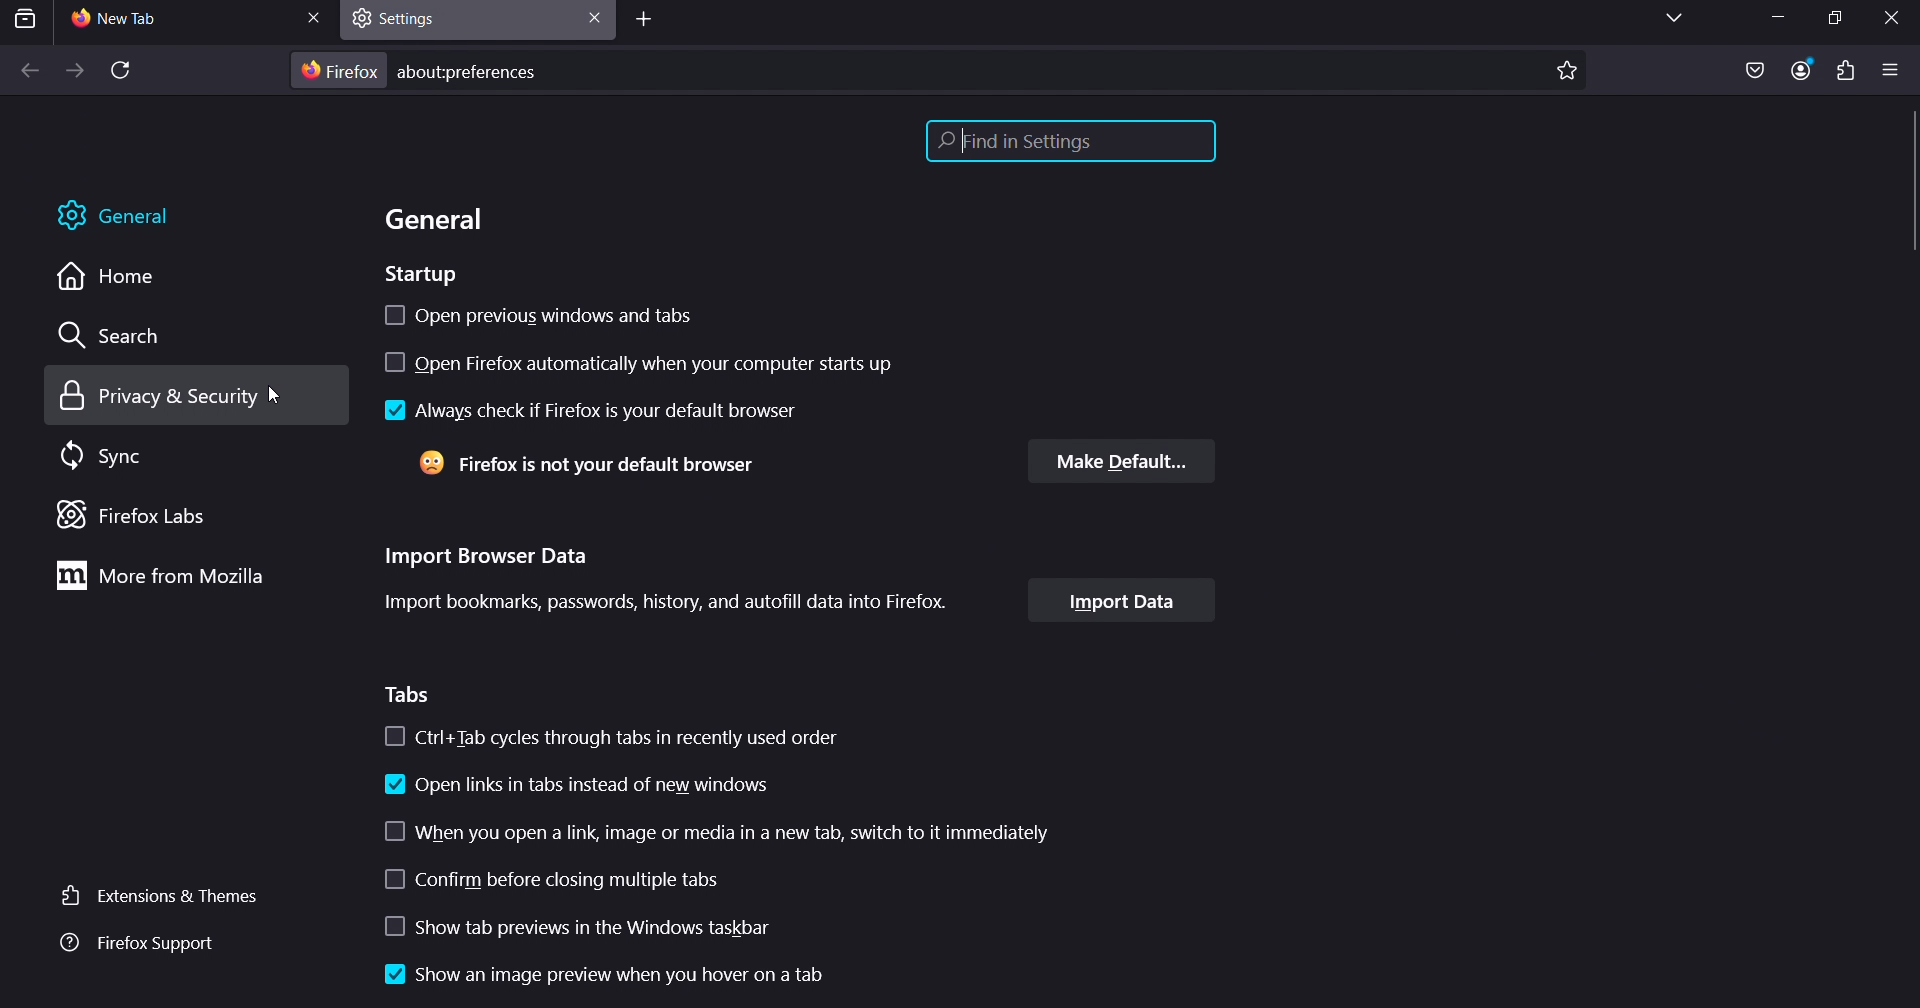 The height and width of the screenshot is (1008, 1920). What do you see at coordinates (556, 881) in the screenshot?
I see `confirm before closing multiple tabs` at bounding box center [556, 881].